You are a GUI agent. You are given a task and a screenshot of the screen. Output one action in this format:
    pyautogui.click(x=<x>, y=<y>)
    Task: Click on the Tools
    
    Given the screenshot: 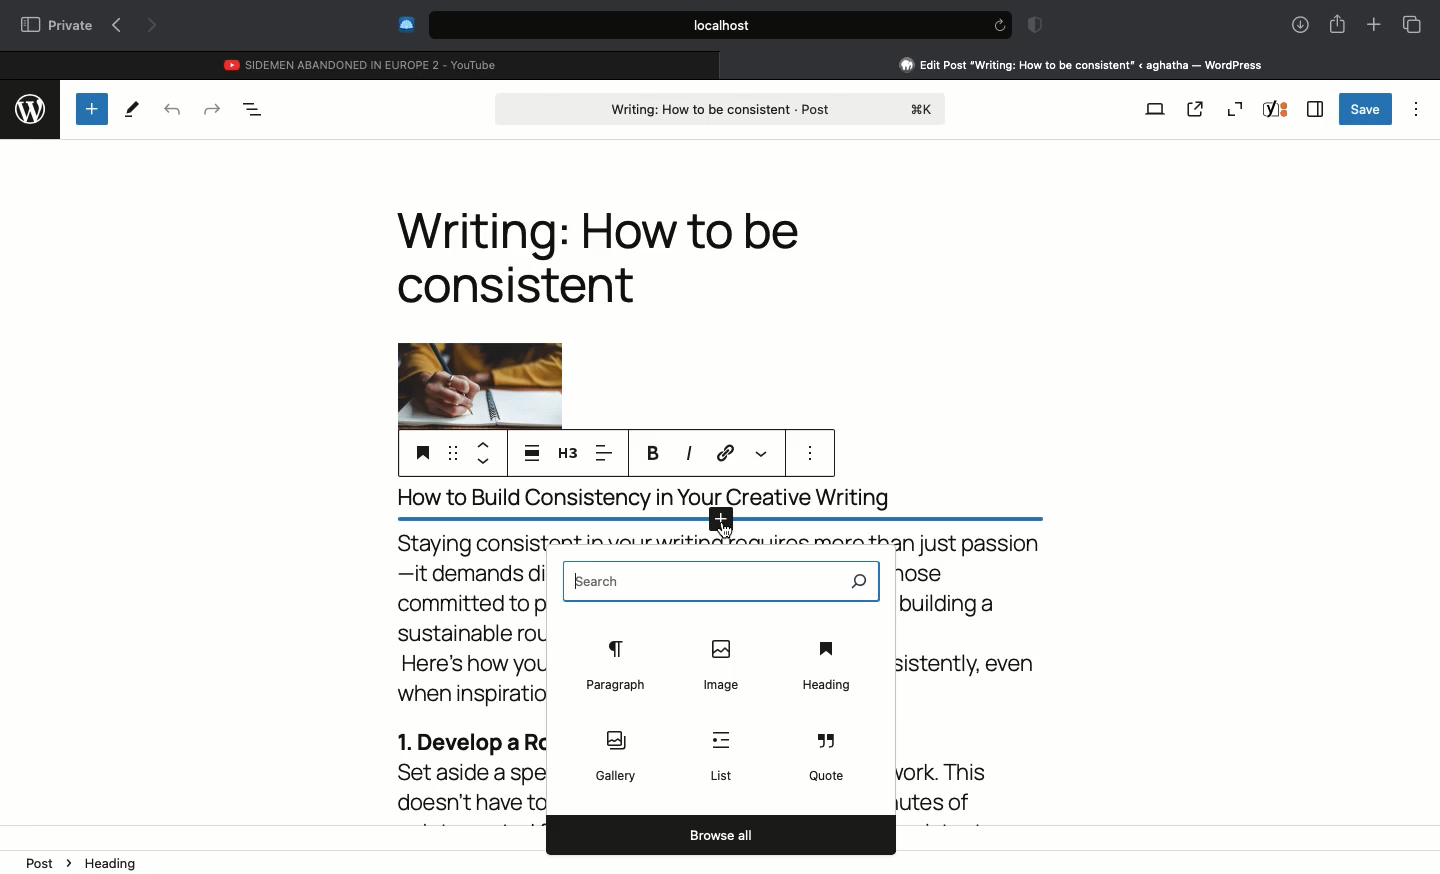 What is the action you would take?
    pyautogui.click(x=132, y=110)
    